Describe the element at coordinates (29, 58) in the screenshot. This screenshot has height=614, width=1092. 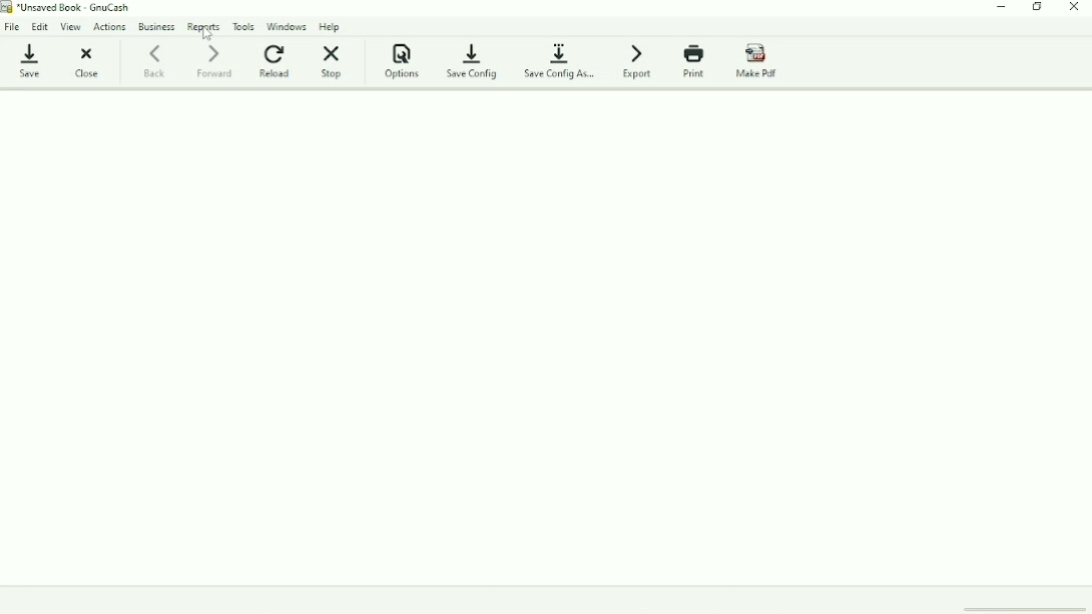
I see `Save` at that location.